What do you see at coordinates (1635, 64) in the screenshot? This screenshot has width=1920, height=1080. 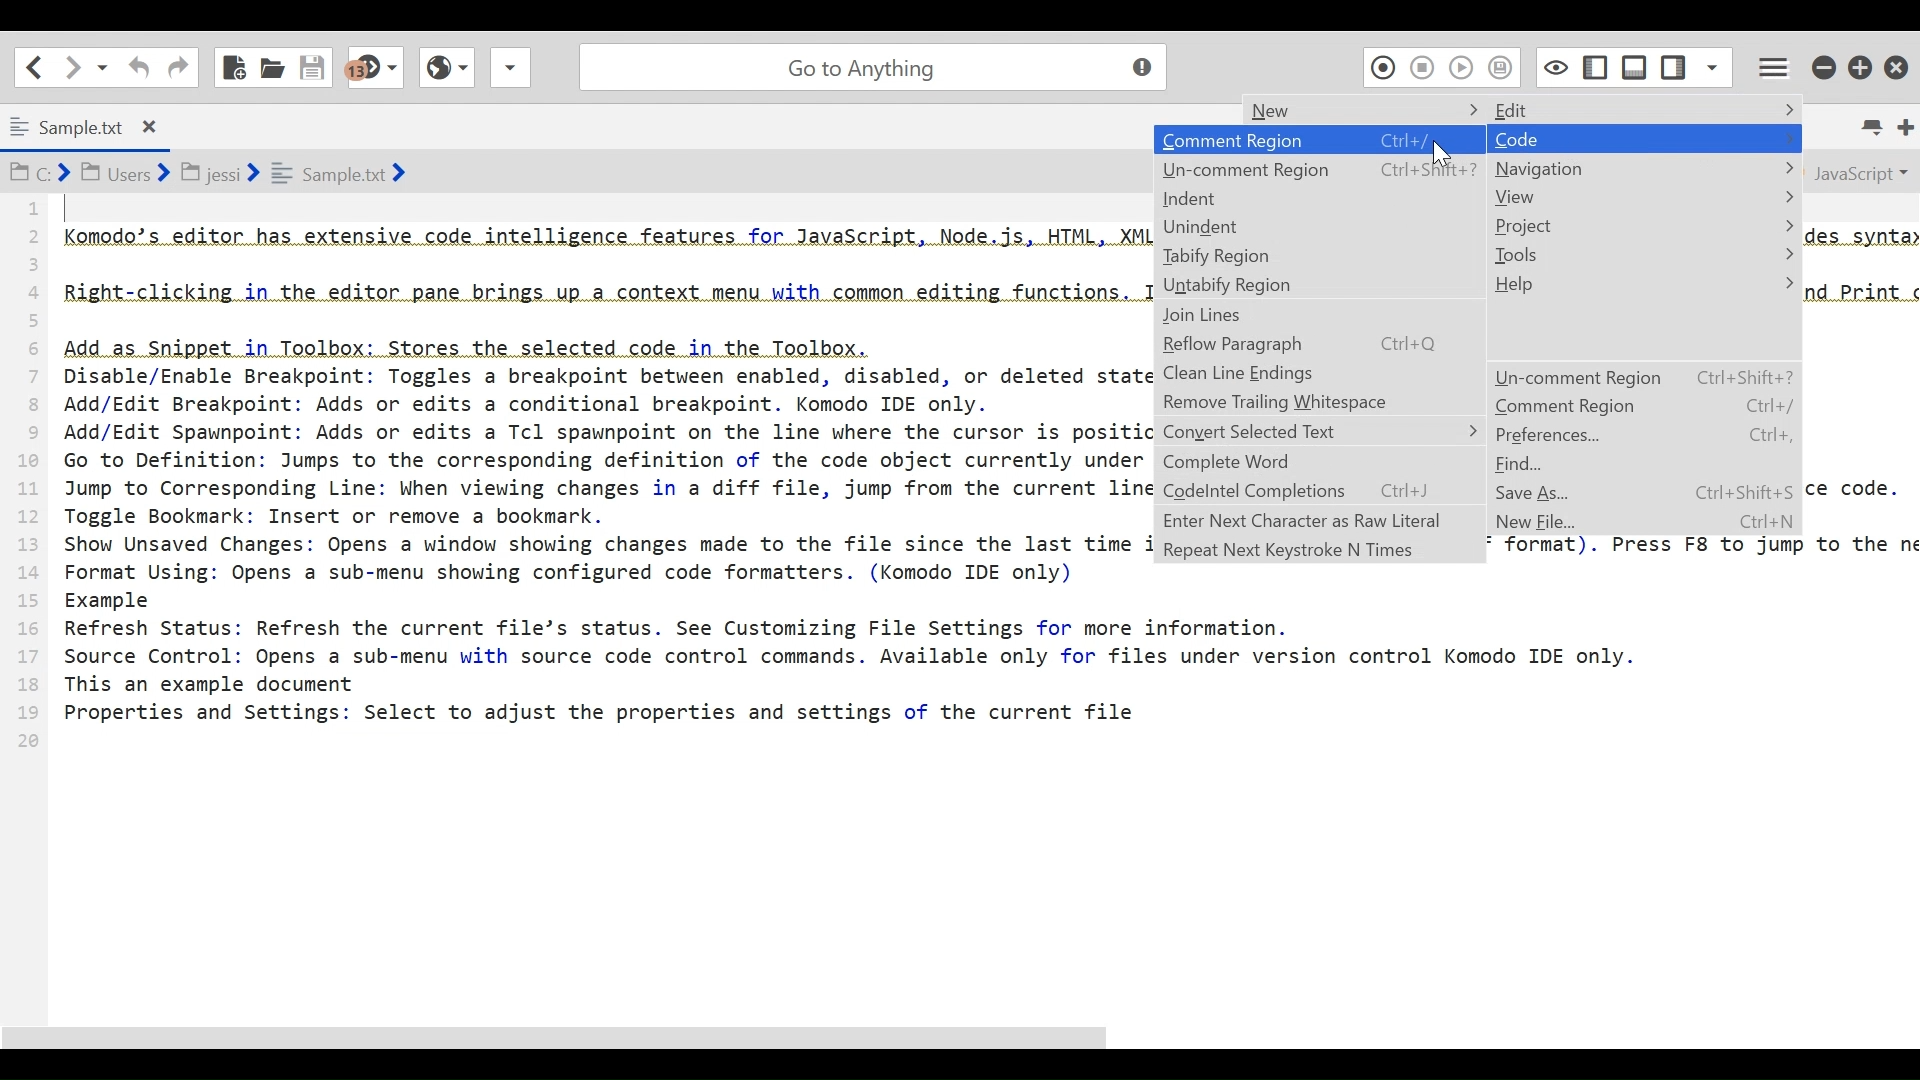 I see `Show/Hide Bottom Panel` at bounding box center [1635, 64].